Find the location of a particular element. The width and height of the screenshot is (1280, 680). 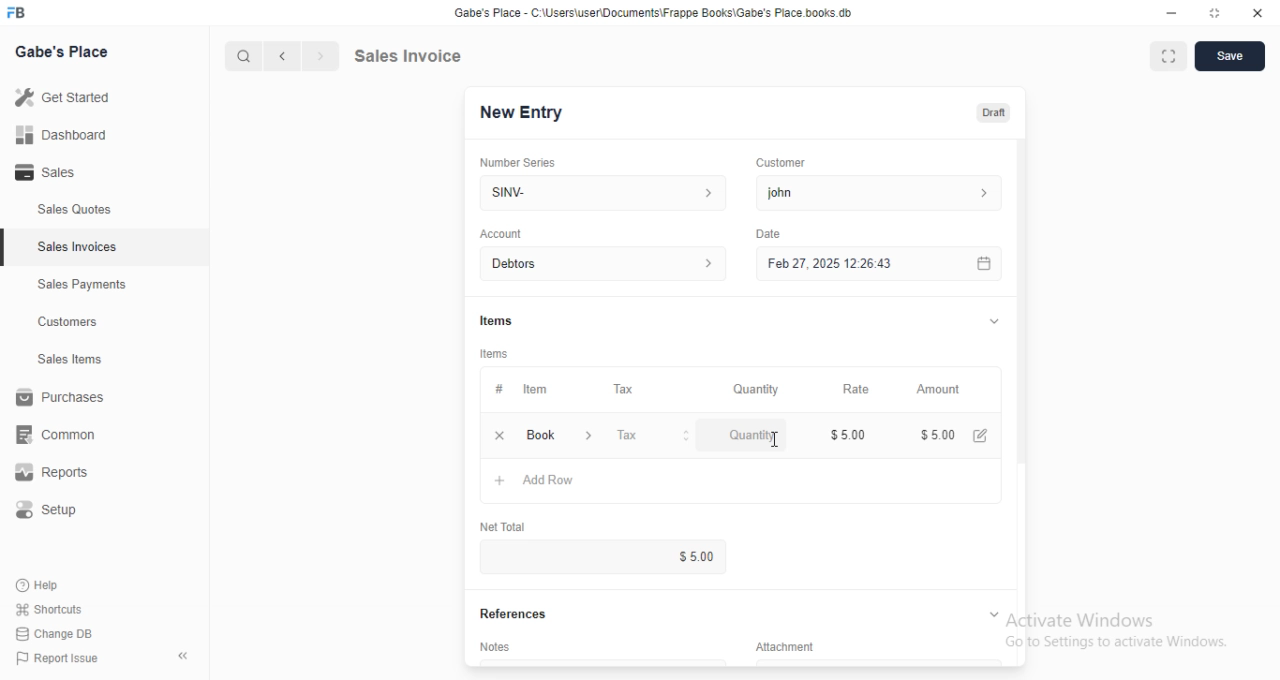

Rate is located at coordinates (861, 388).